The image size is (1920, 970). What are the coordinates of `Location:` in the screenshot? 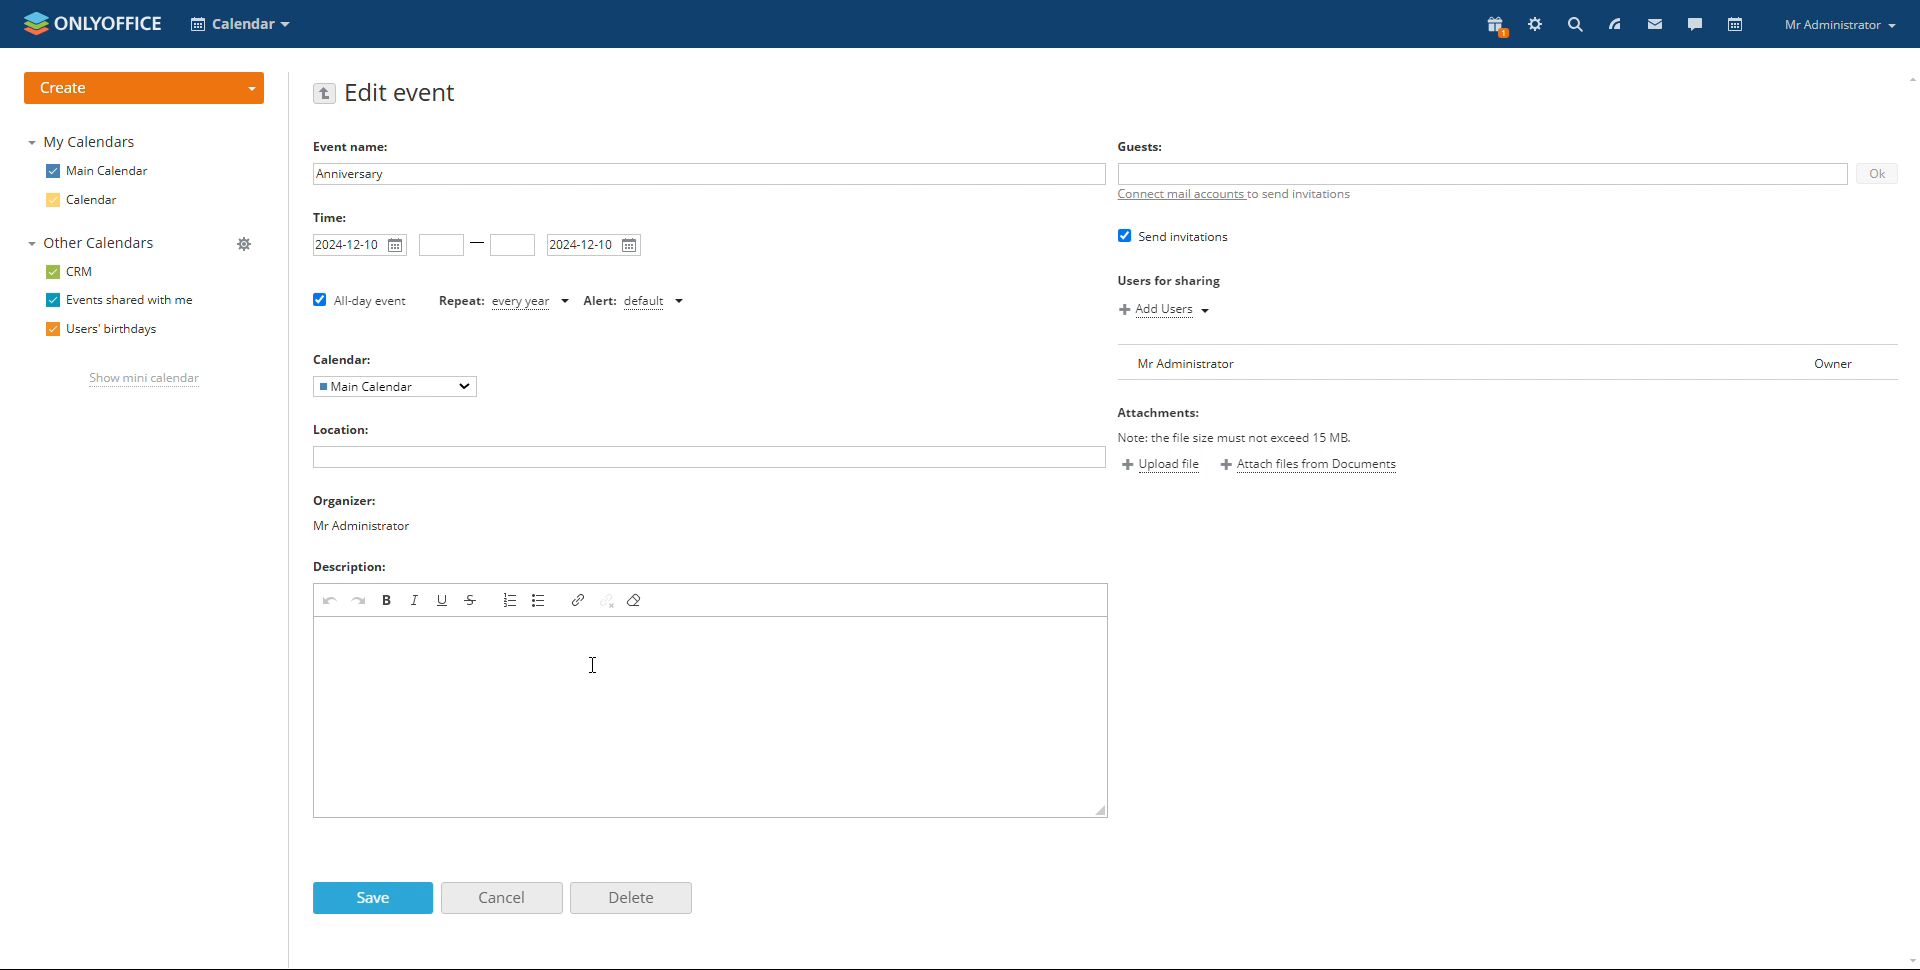 It's located at (344, 428).